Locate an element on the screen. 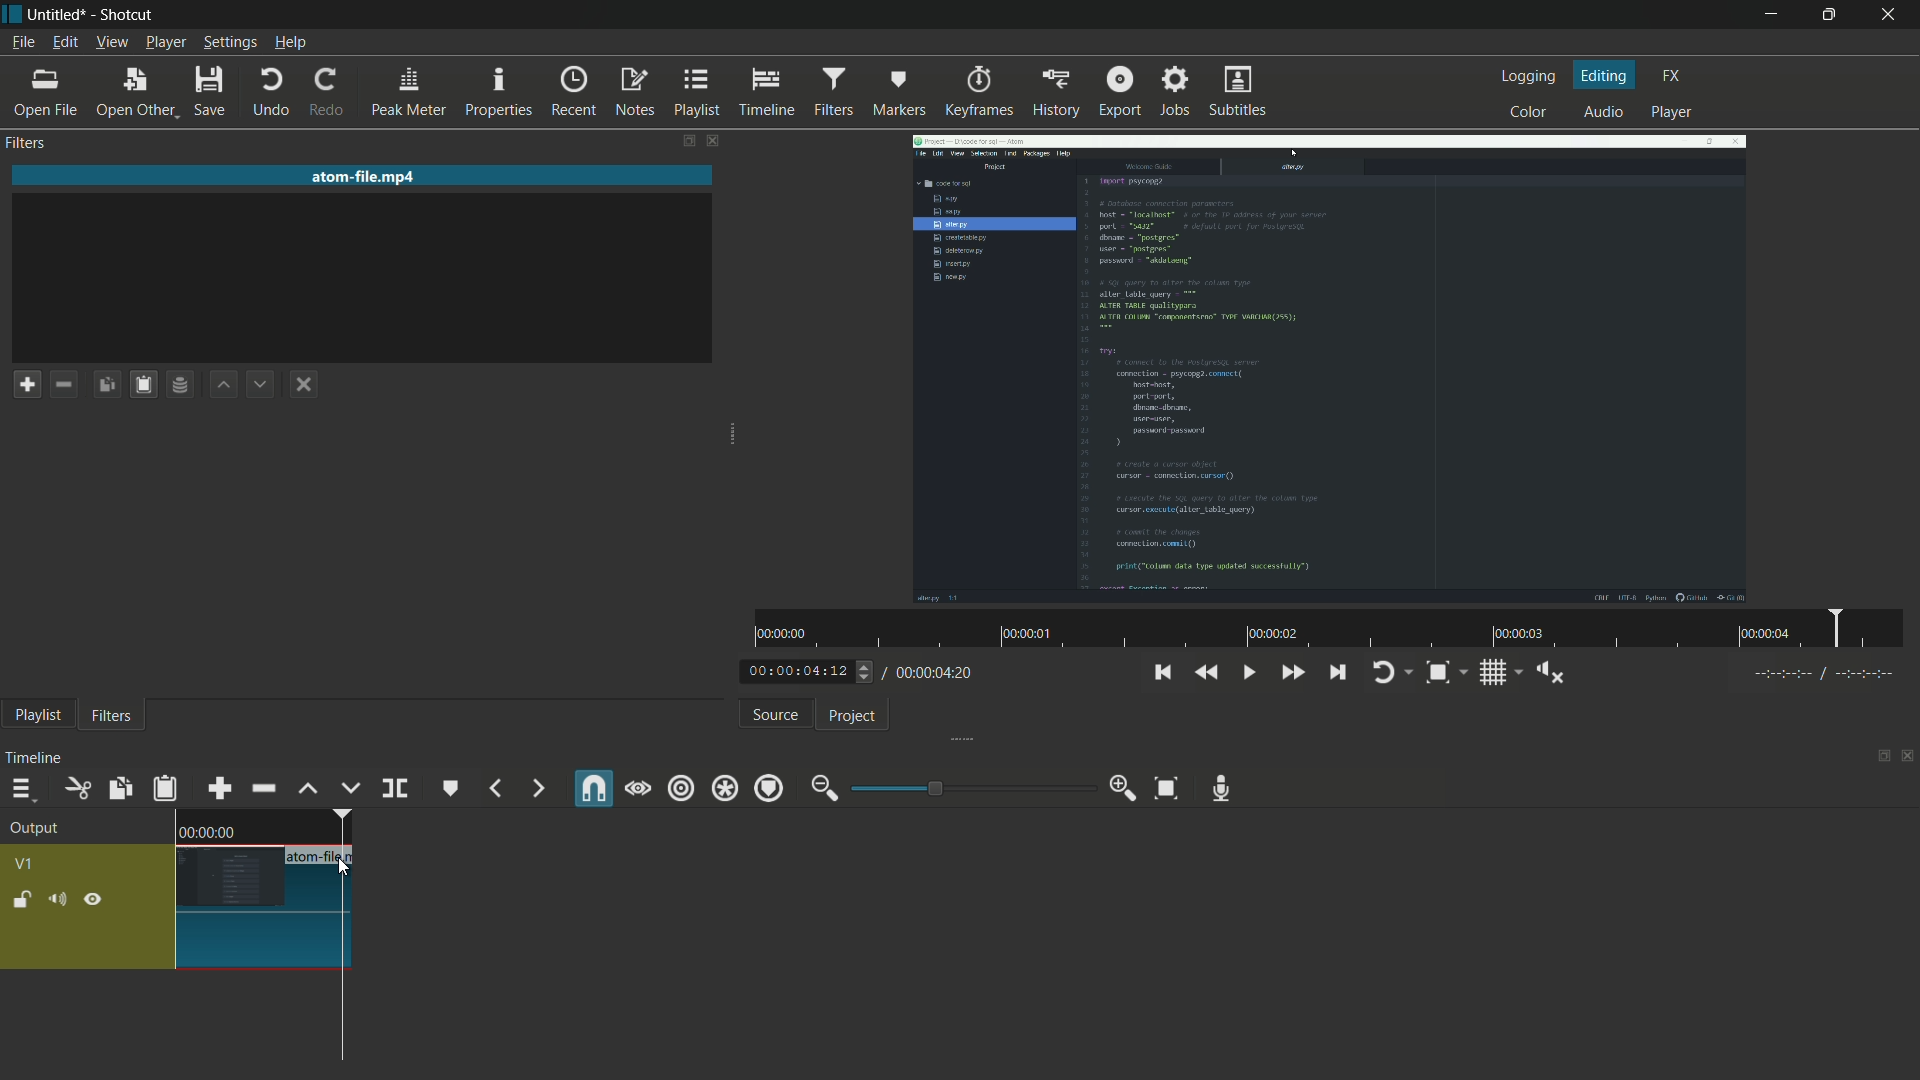  history is located at coordinates (1055, 95).